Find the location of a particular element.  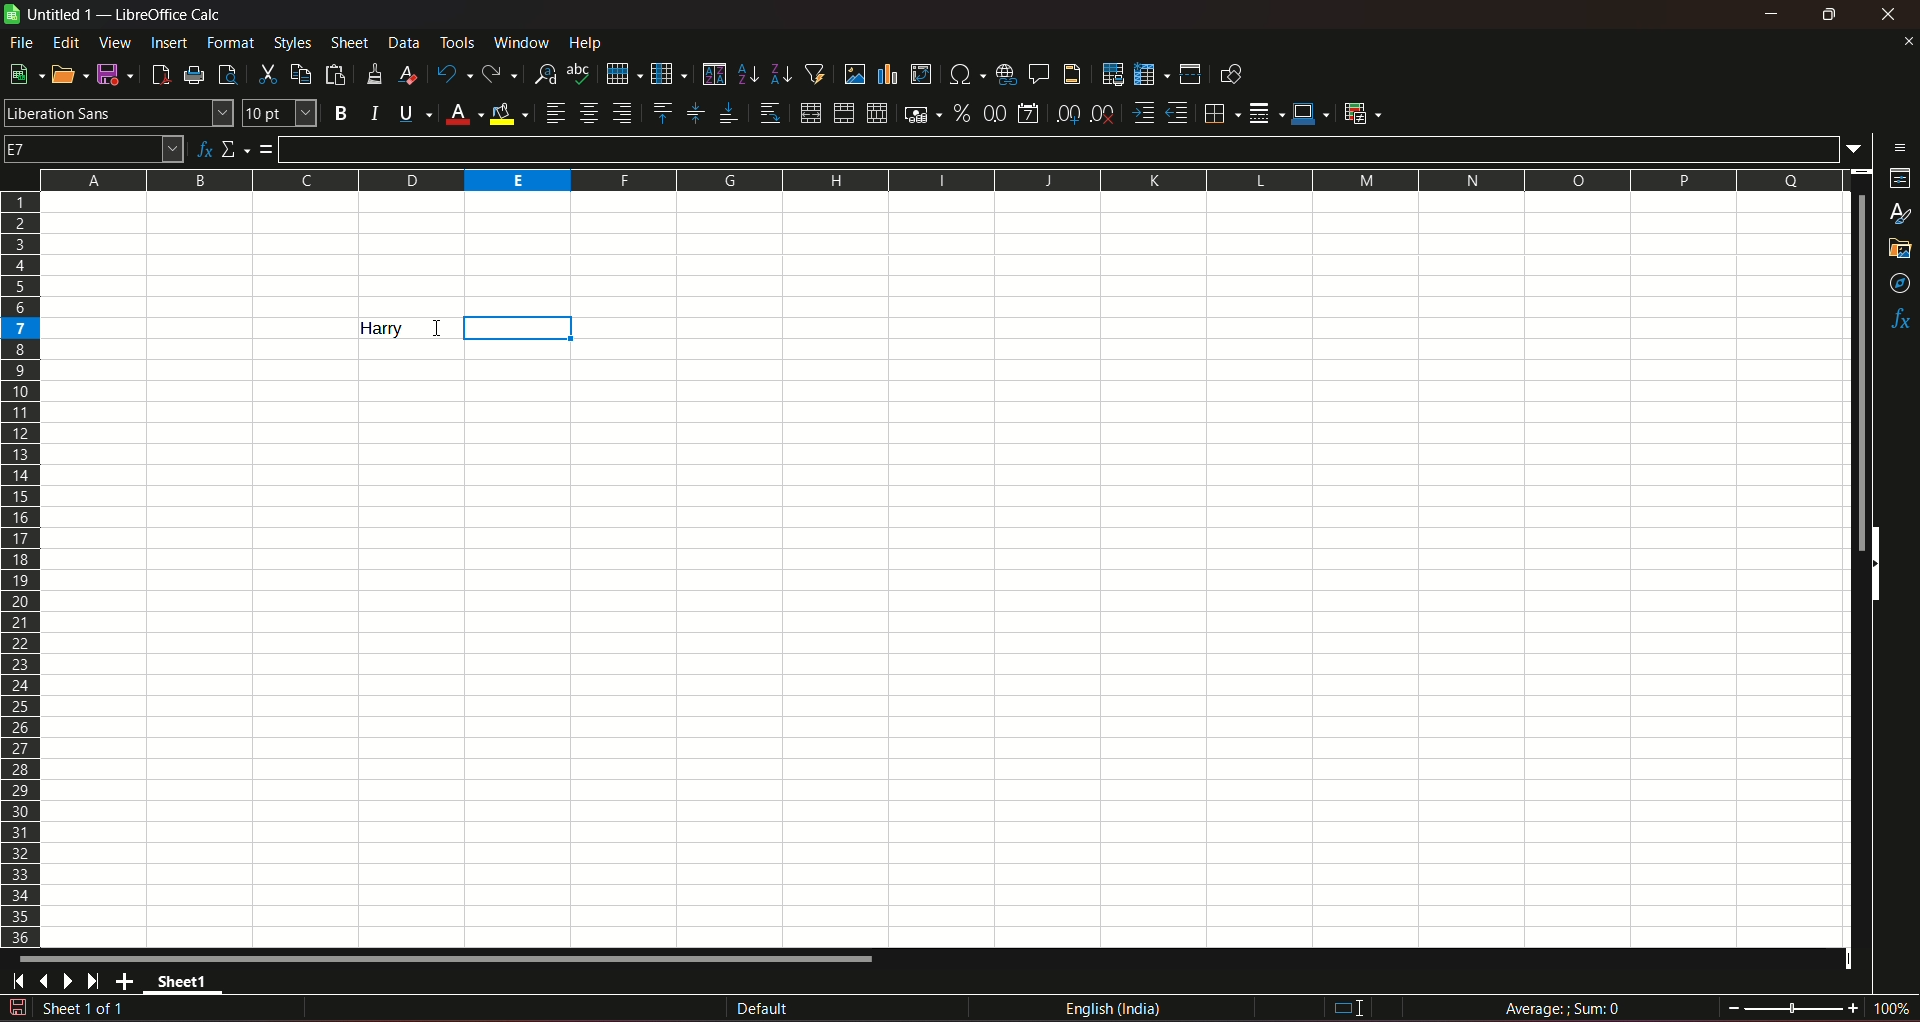

insert hyperlink is located at coordinates (1003, 73).